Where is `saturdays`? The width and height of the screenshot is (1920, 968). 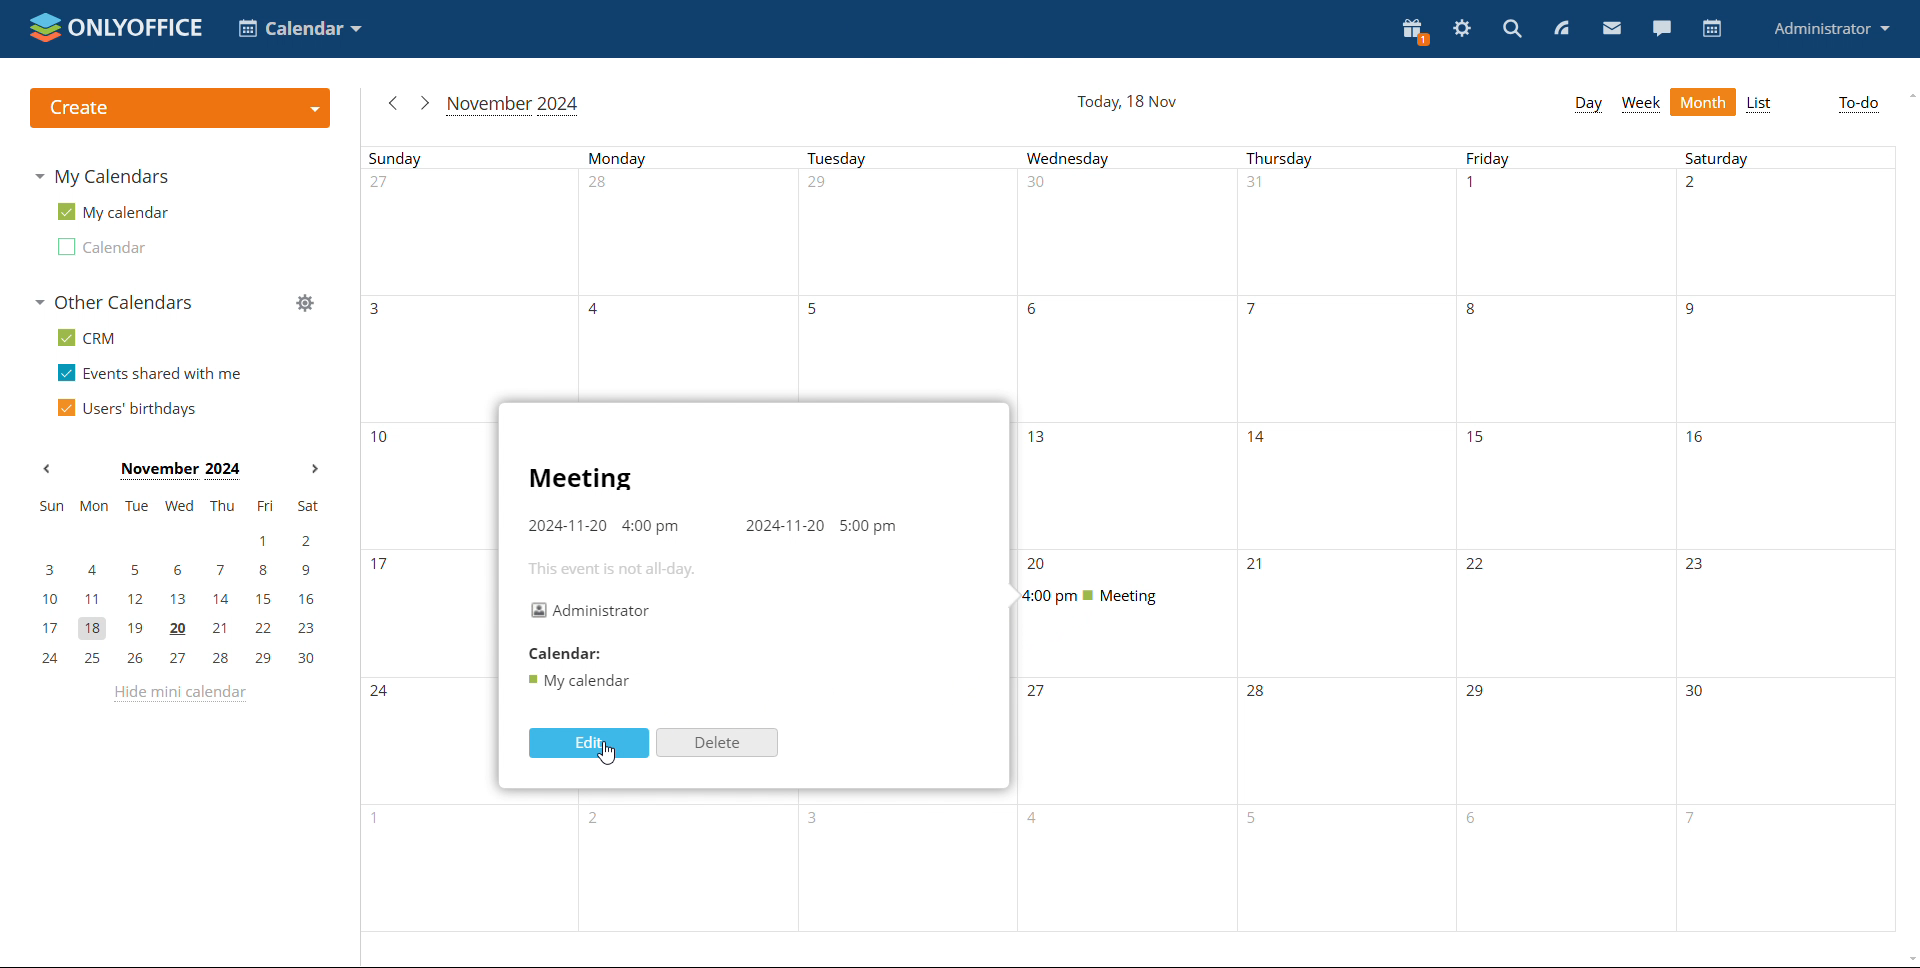 saturdays is located at coordinates (1786, 538).